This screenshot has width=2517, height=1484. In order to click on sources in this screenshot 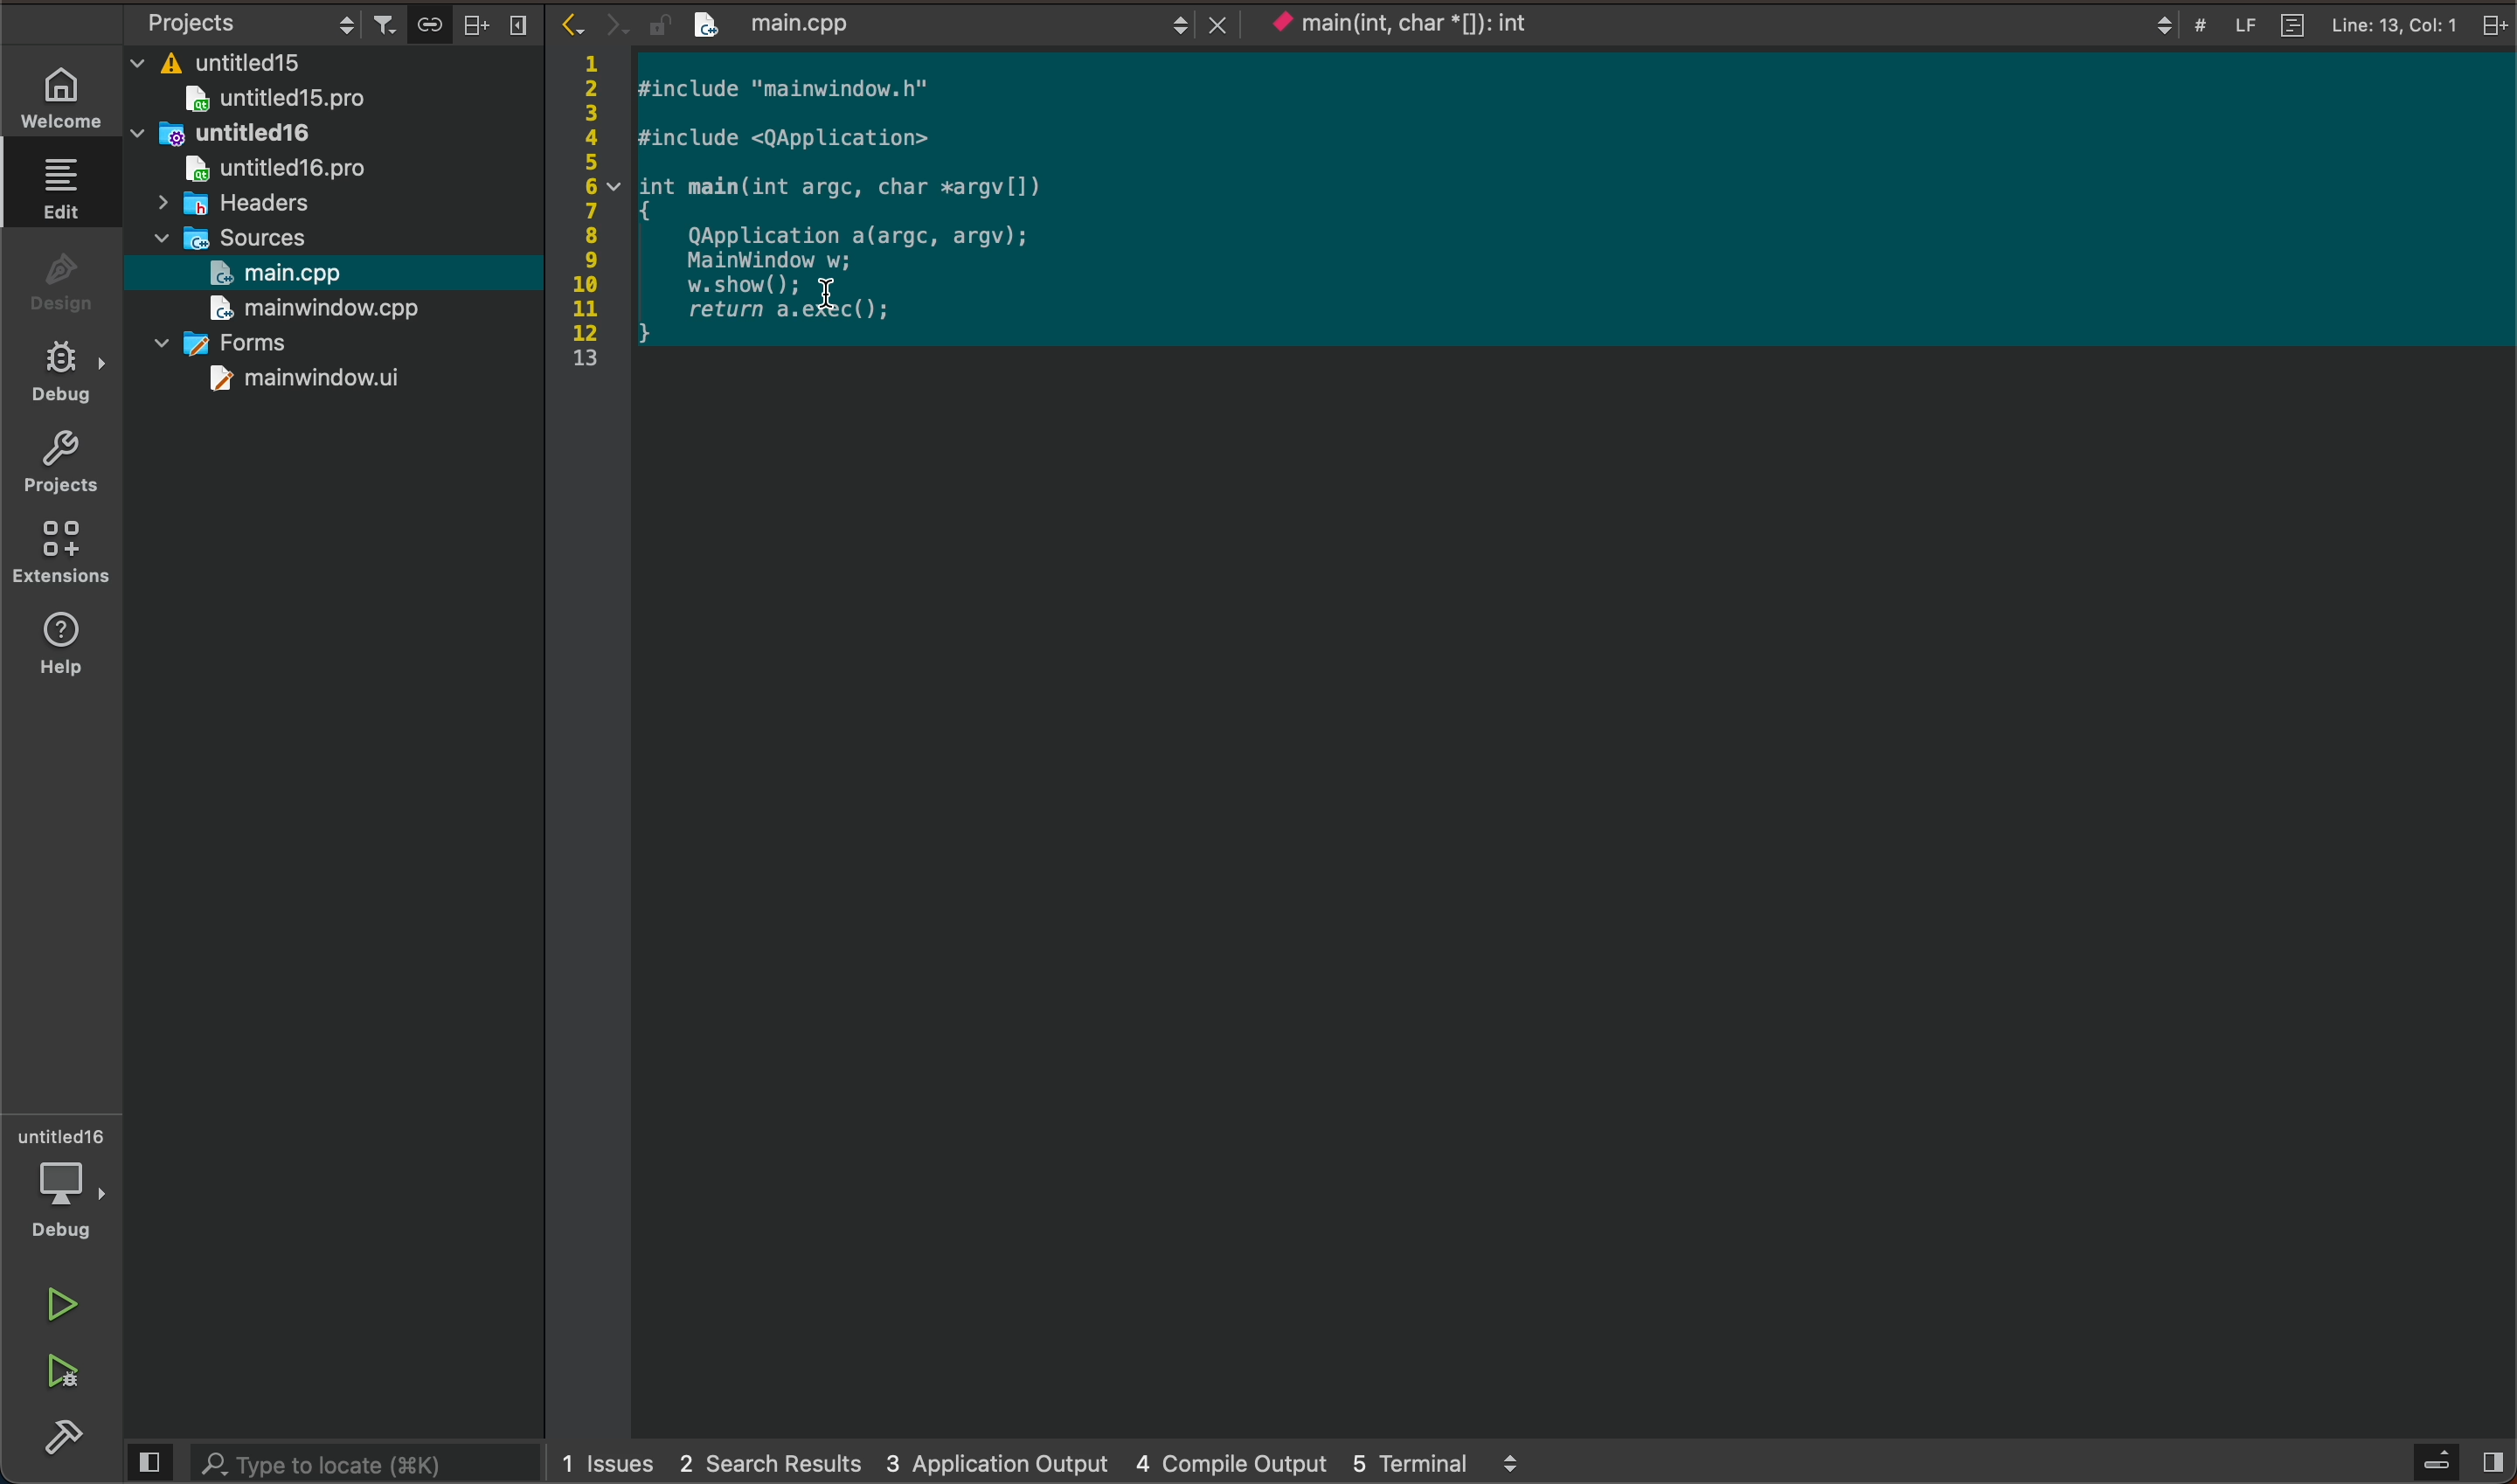, I will do `click(248, 235)`.